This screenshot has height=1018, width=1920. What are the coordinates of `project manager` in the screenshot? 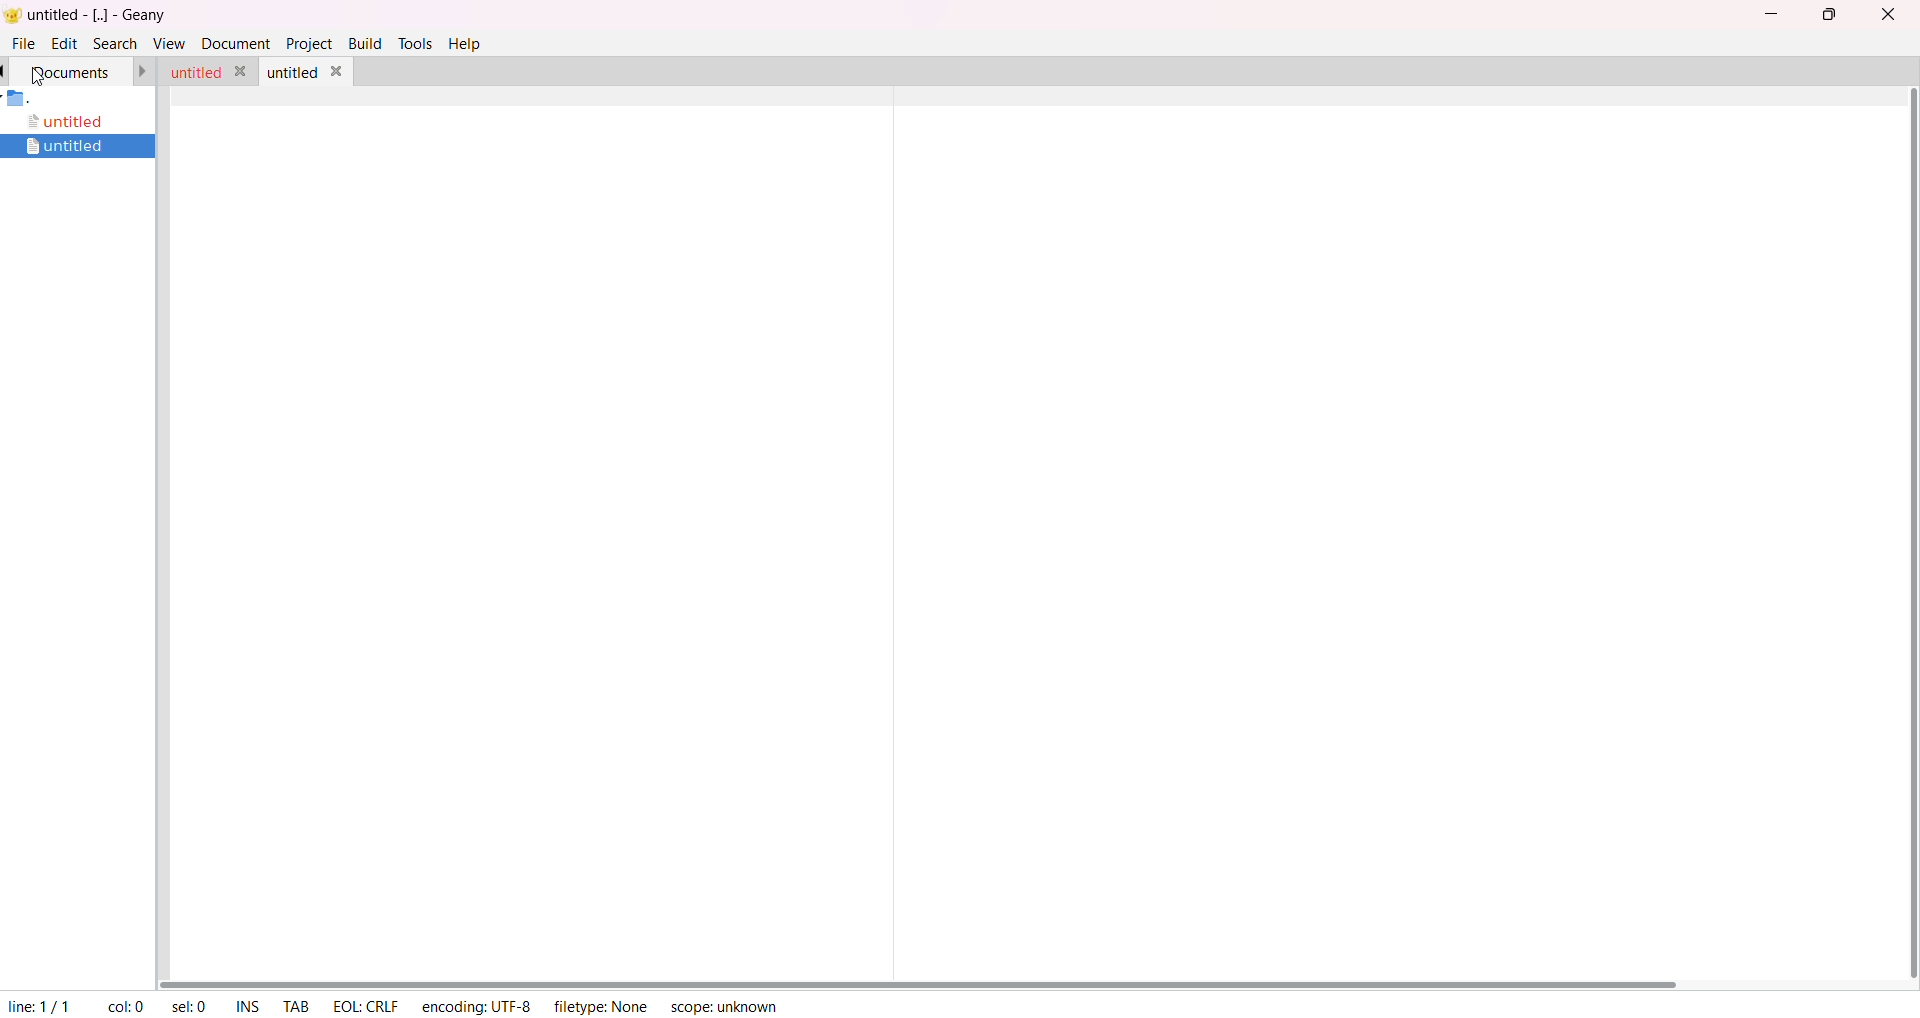 It's located at (82, 571).